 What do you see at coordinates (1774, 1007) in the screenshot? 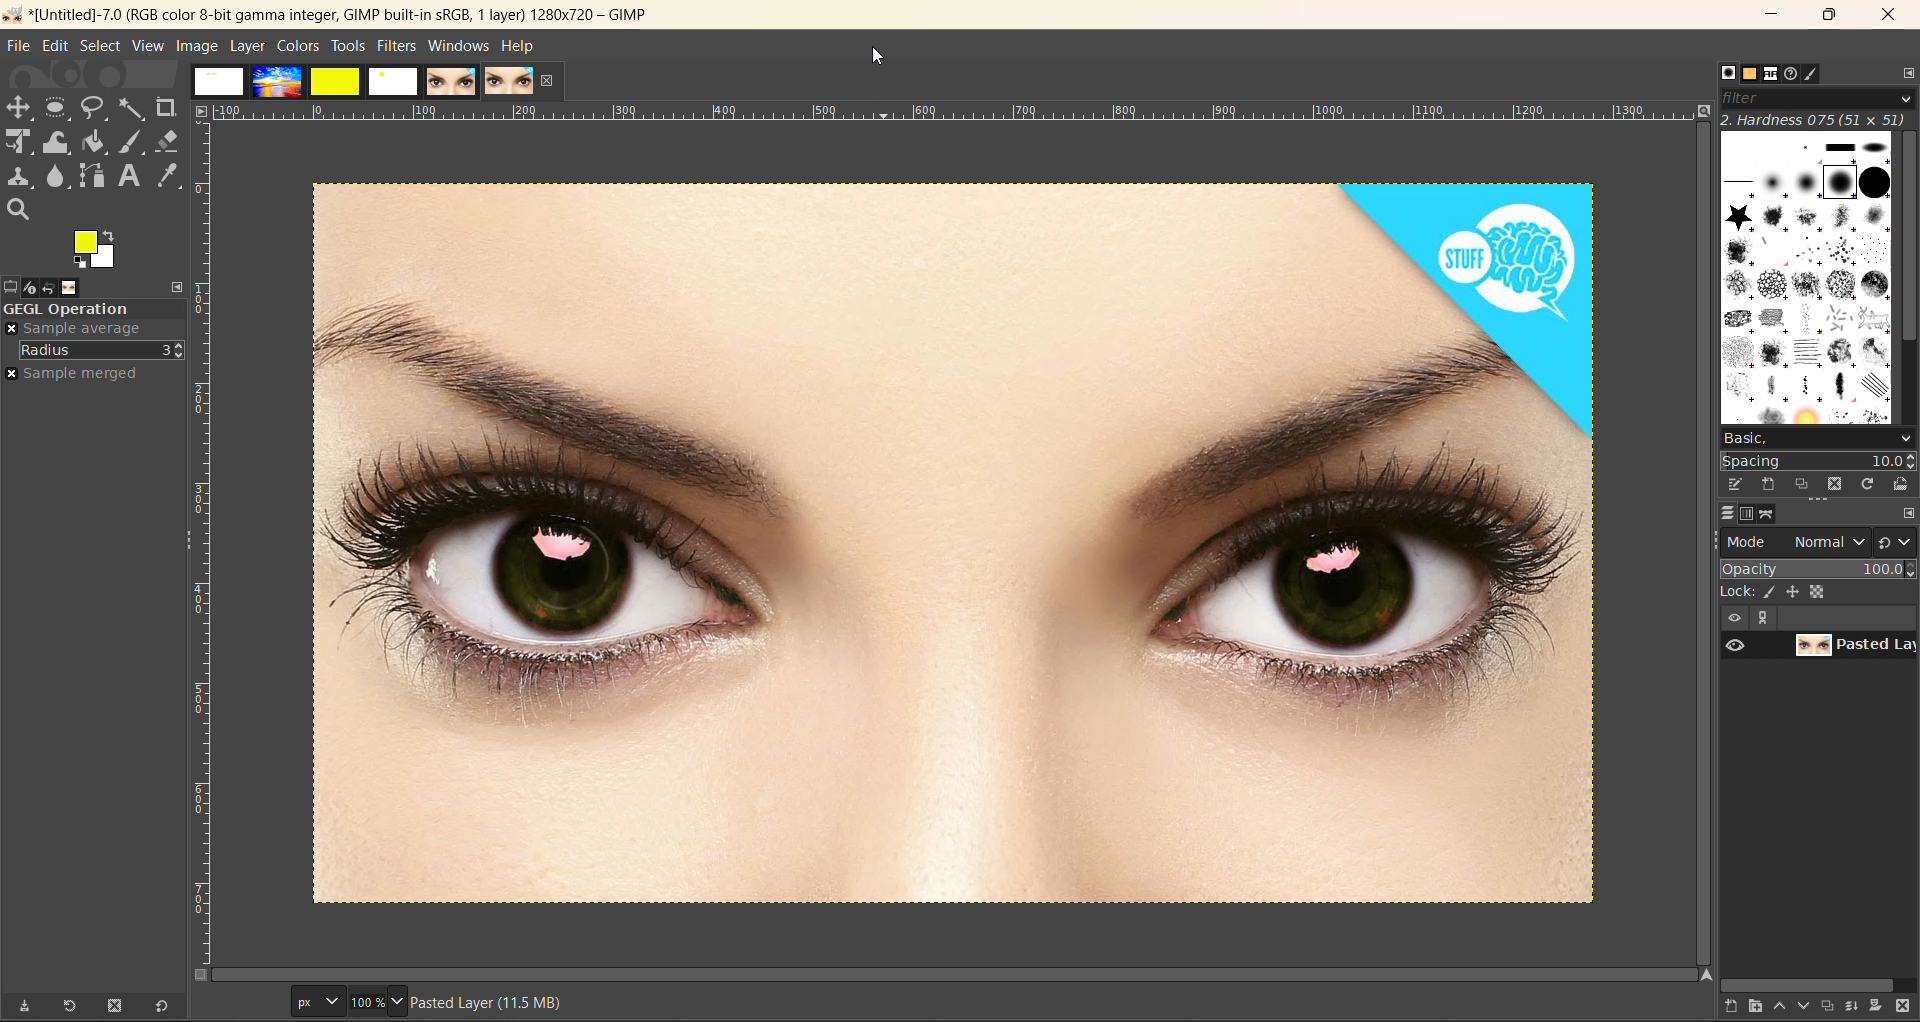
I see `raise this layer` at bounding box center [1774, 1007].